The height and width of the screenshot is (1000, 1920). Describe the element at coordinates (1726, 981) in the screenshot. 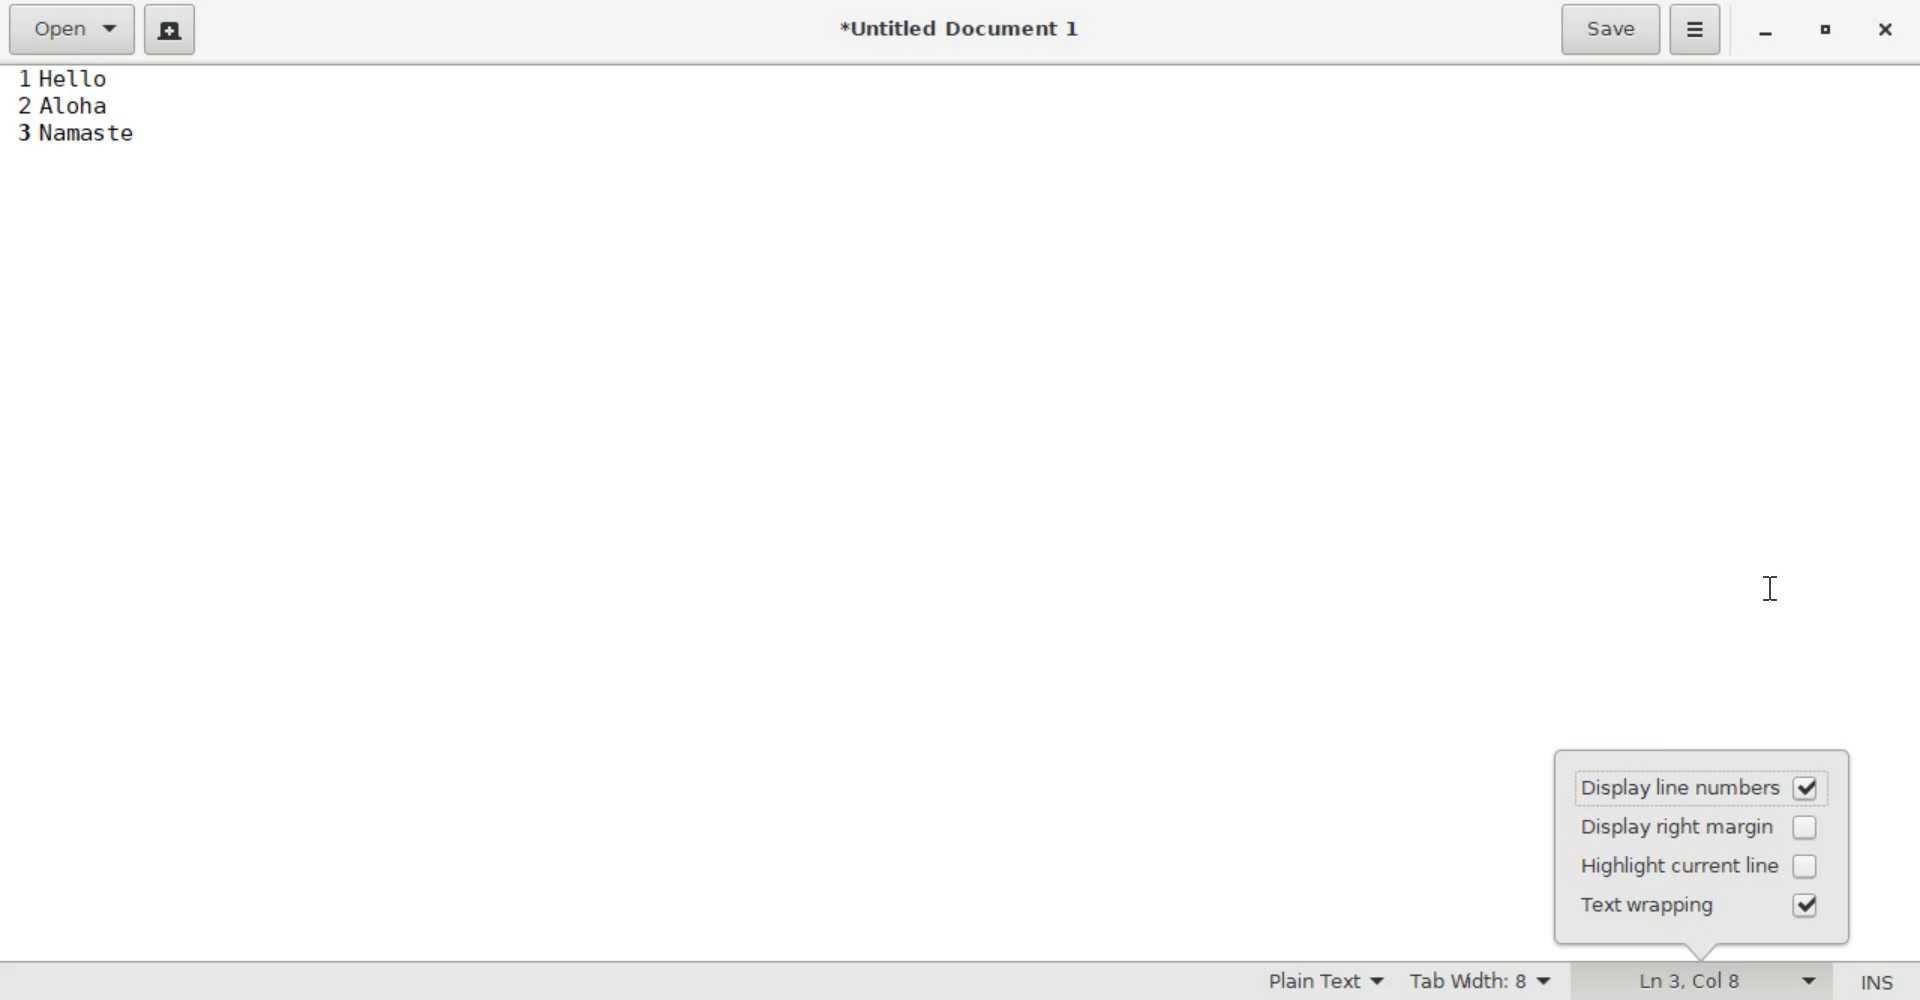

I see `Line and Column Indicator` at that location.